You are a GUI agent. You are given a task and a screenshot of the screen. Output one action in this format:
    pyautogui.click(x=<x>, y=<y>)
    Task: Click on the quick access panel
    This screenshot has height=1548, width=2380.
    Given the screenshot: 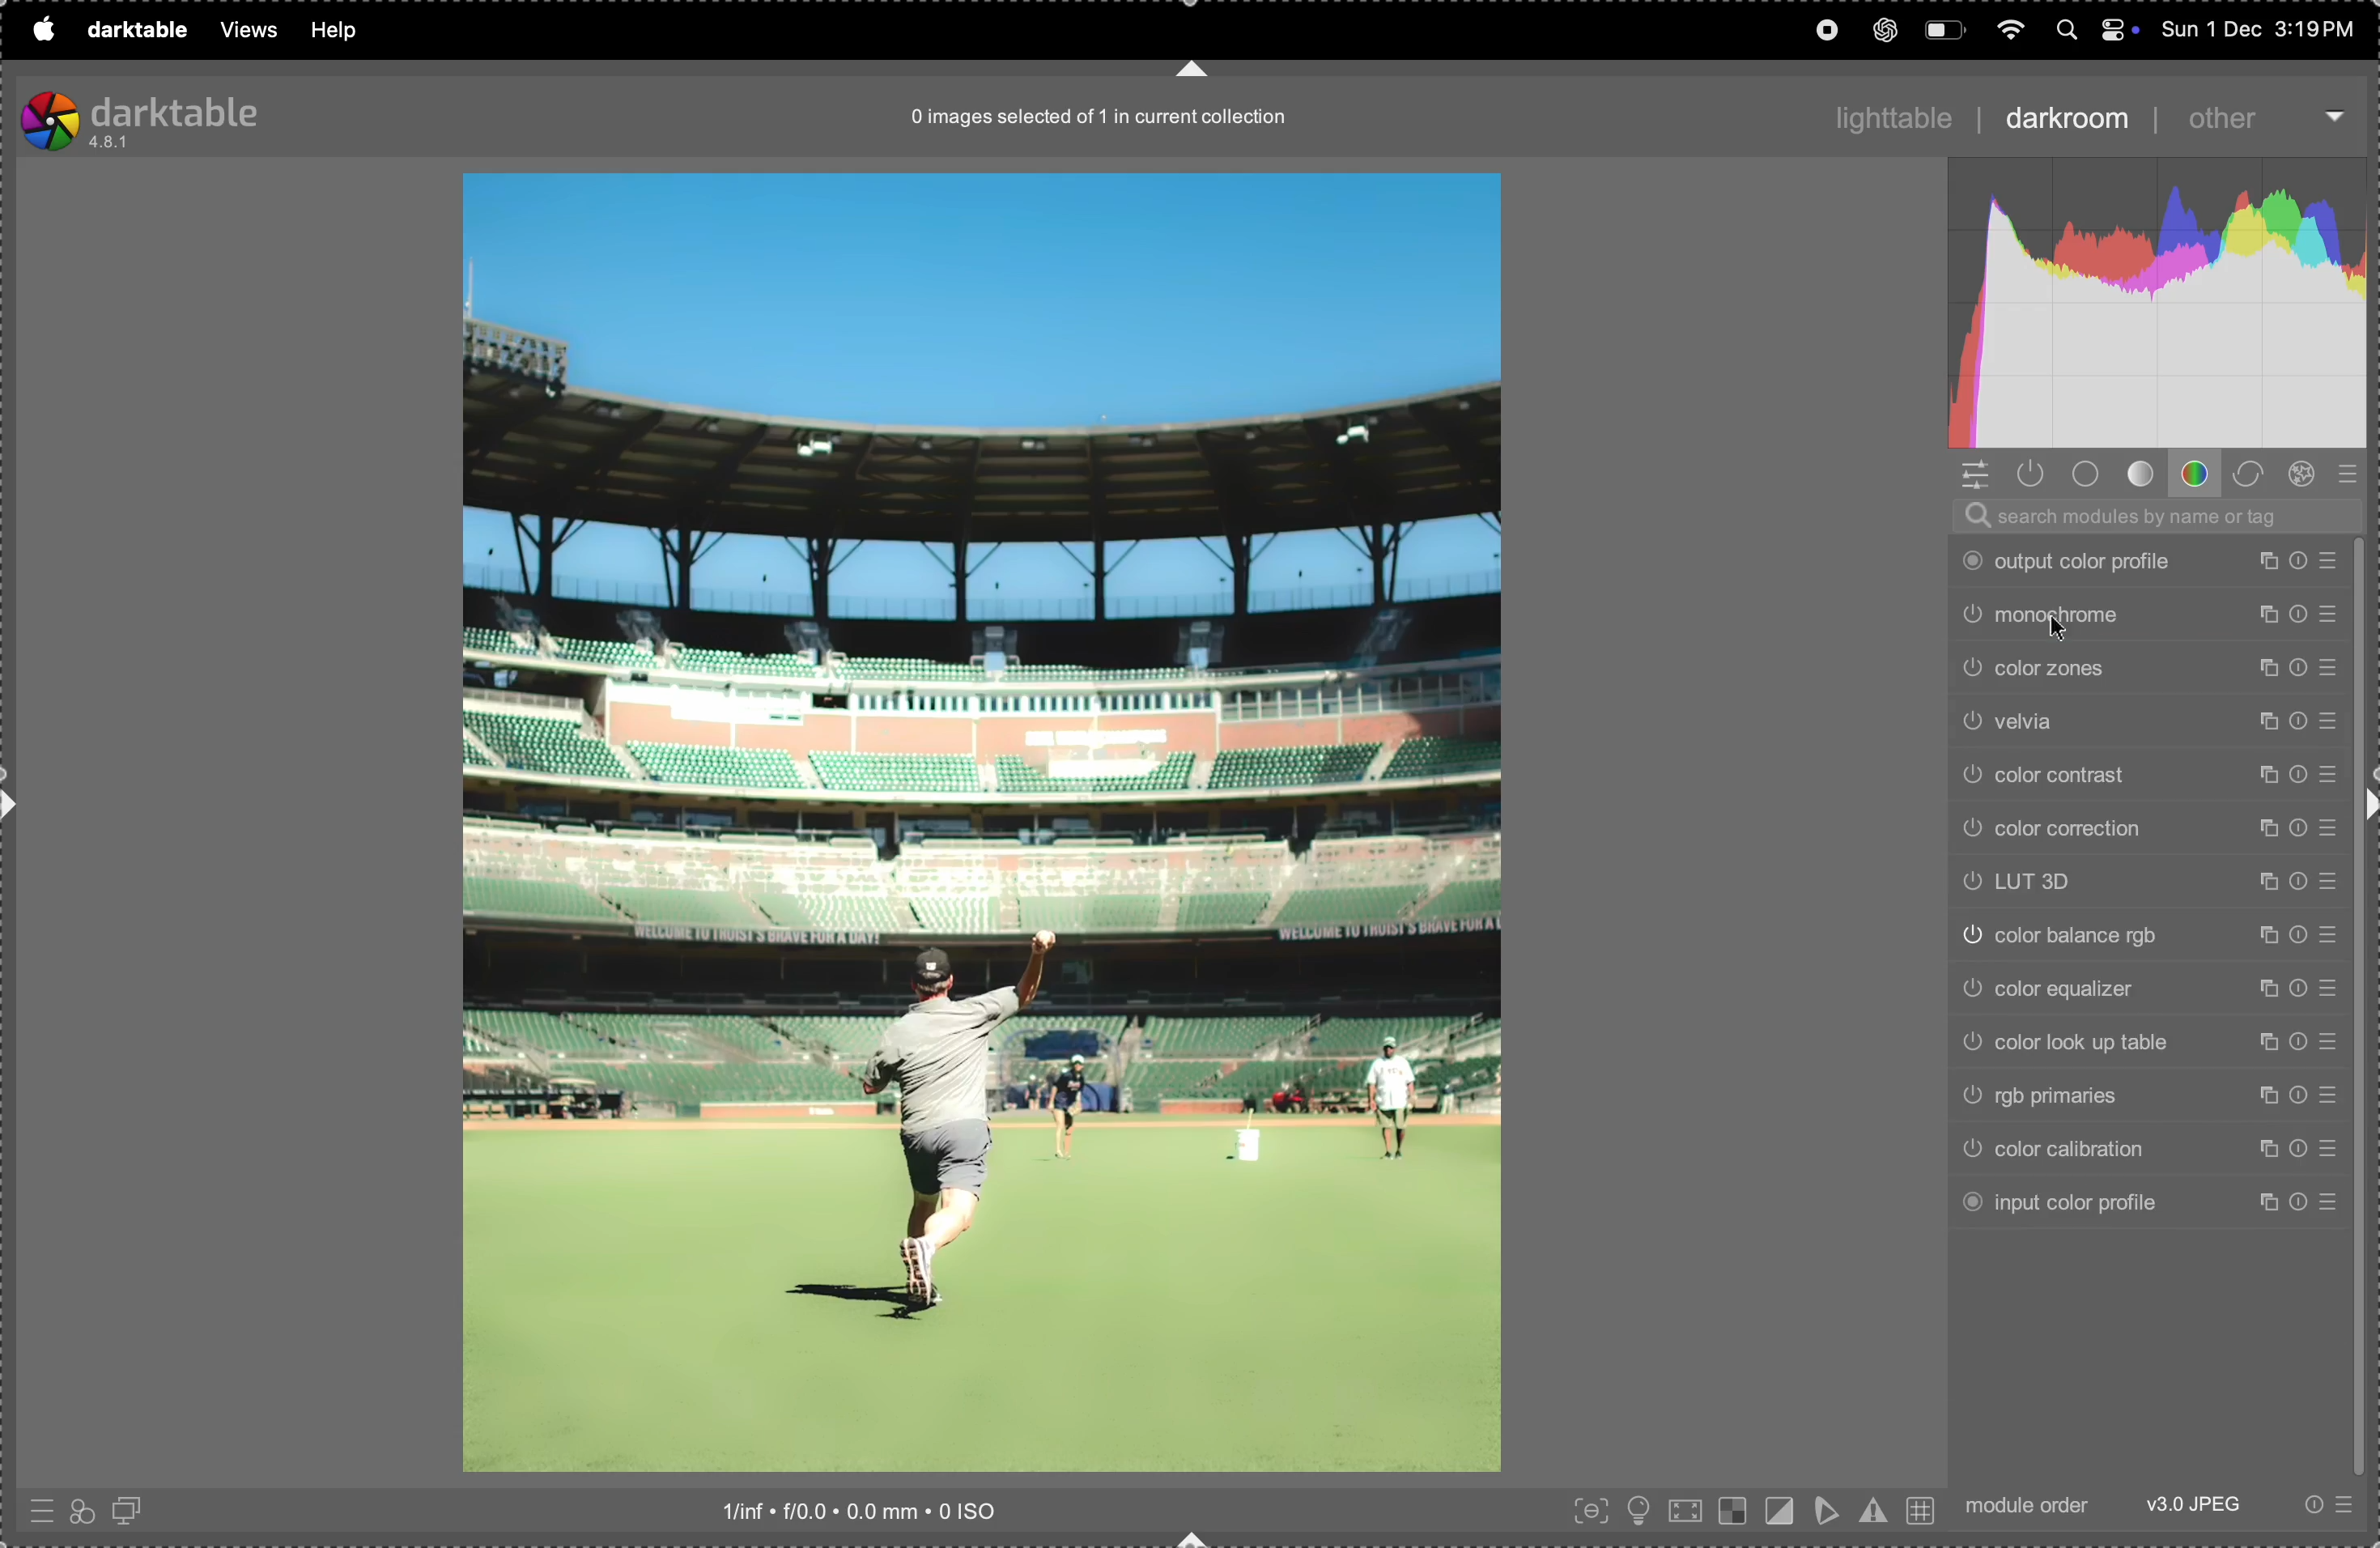 What is the action you would take?
    pyautogui.click(x=1973, y=474)
    